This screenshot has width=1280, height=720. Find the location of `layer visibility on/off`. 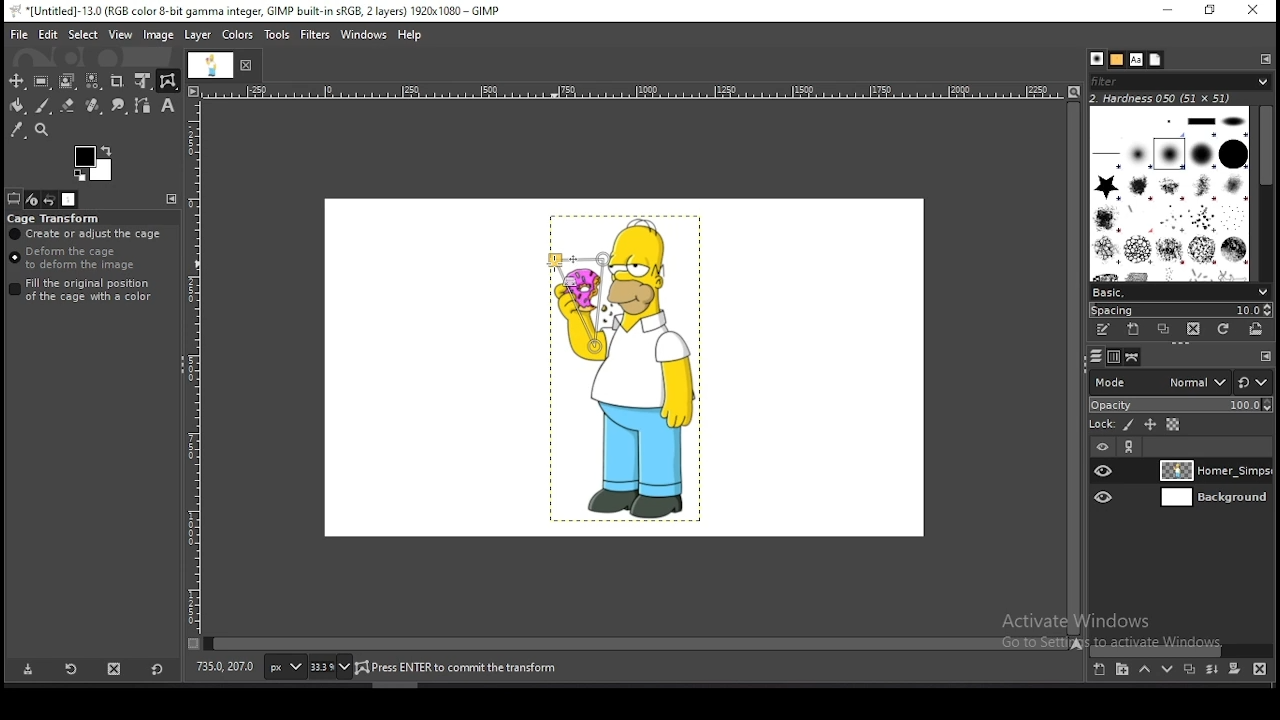

layer visibility on/off is located at coordinates (1105, 471).